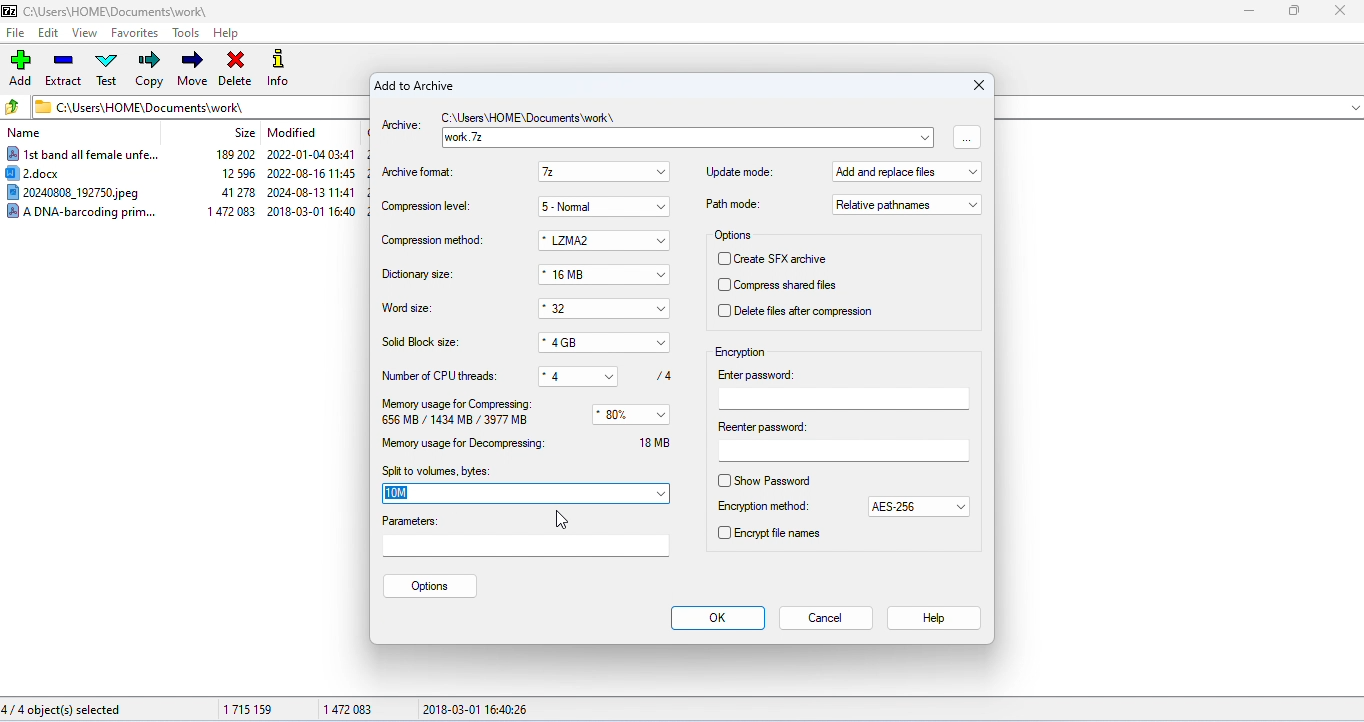  I want to click on encryption, so click(741, 352).